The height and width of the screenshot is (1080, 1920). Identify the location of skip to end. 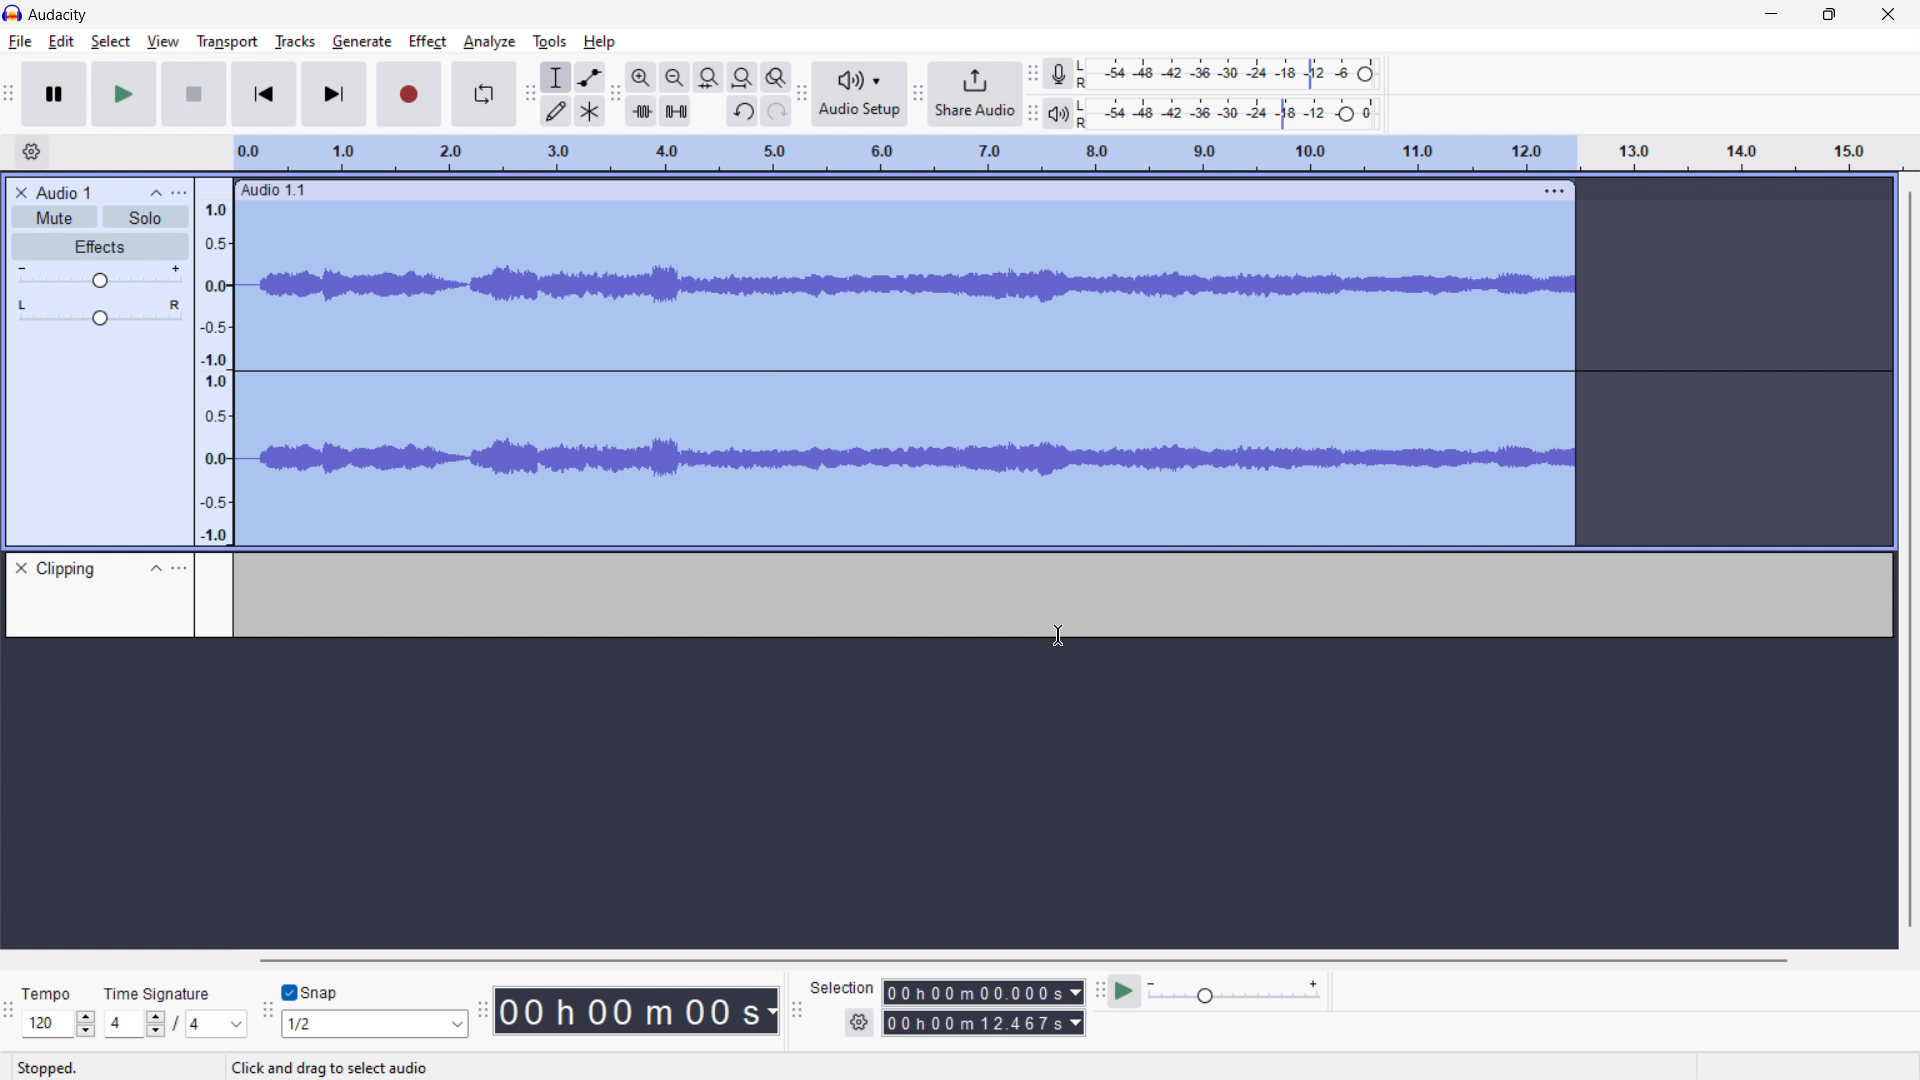
(335, 94).